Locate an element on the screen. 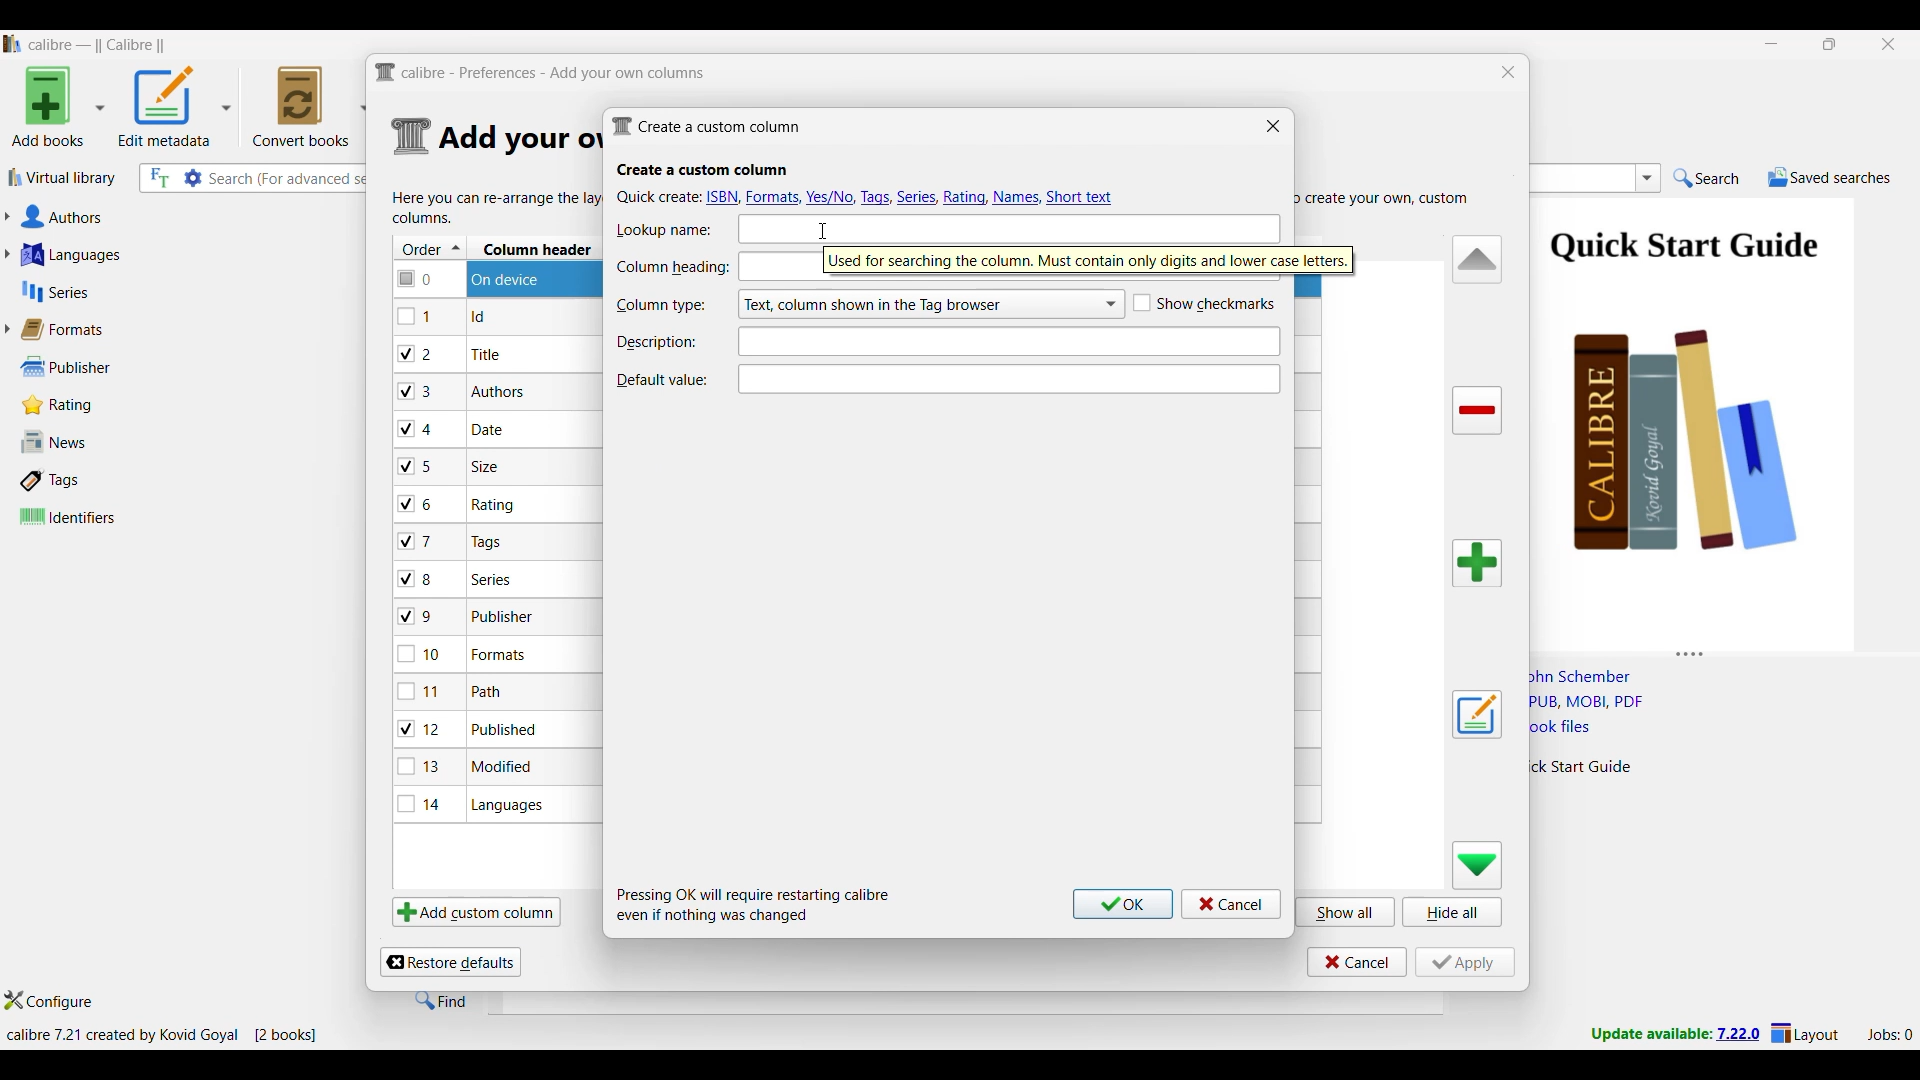 The width and height of the screenshot is (1920, 1080). checkbox - 2 is located at coordinates (416, 353).